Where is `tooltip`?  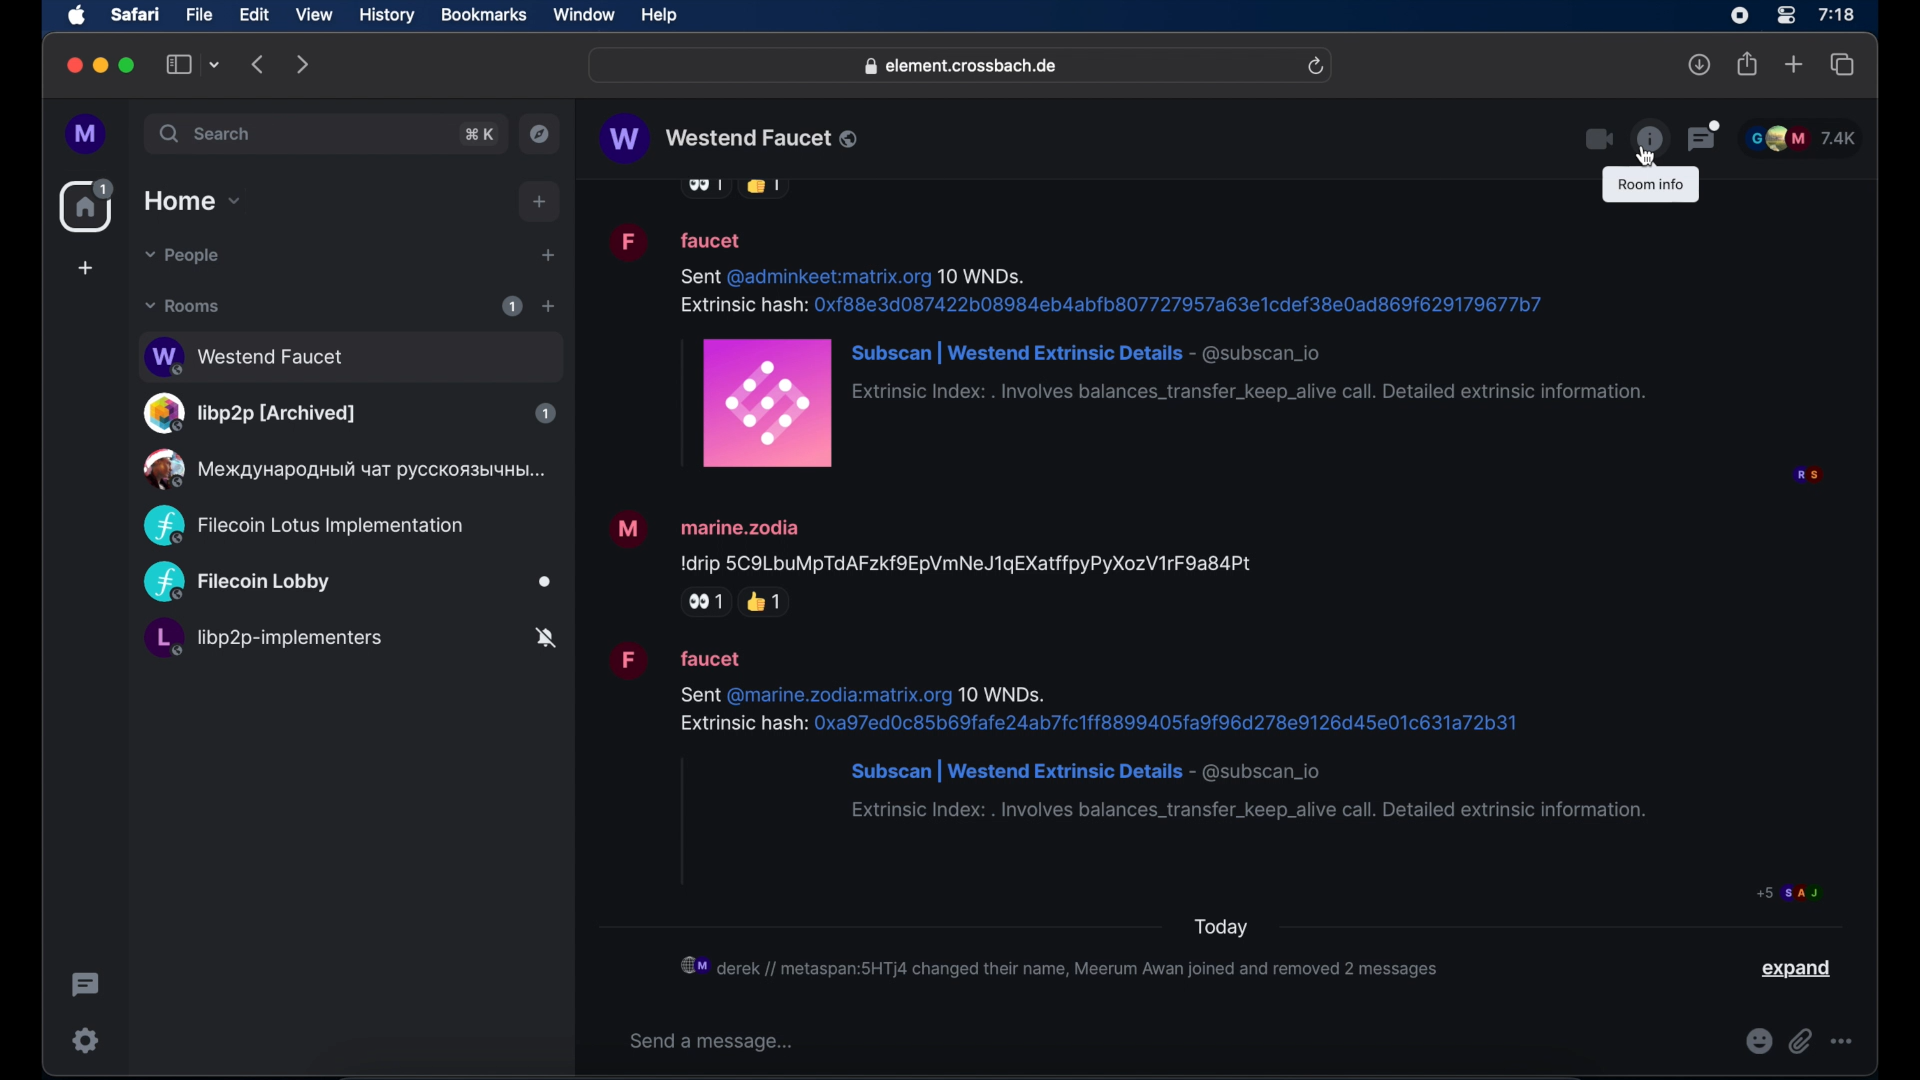 tooltip is located at coordinates (1650, 185).